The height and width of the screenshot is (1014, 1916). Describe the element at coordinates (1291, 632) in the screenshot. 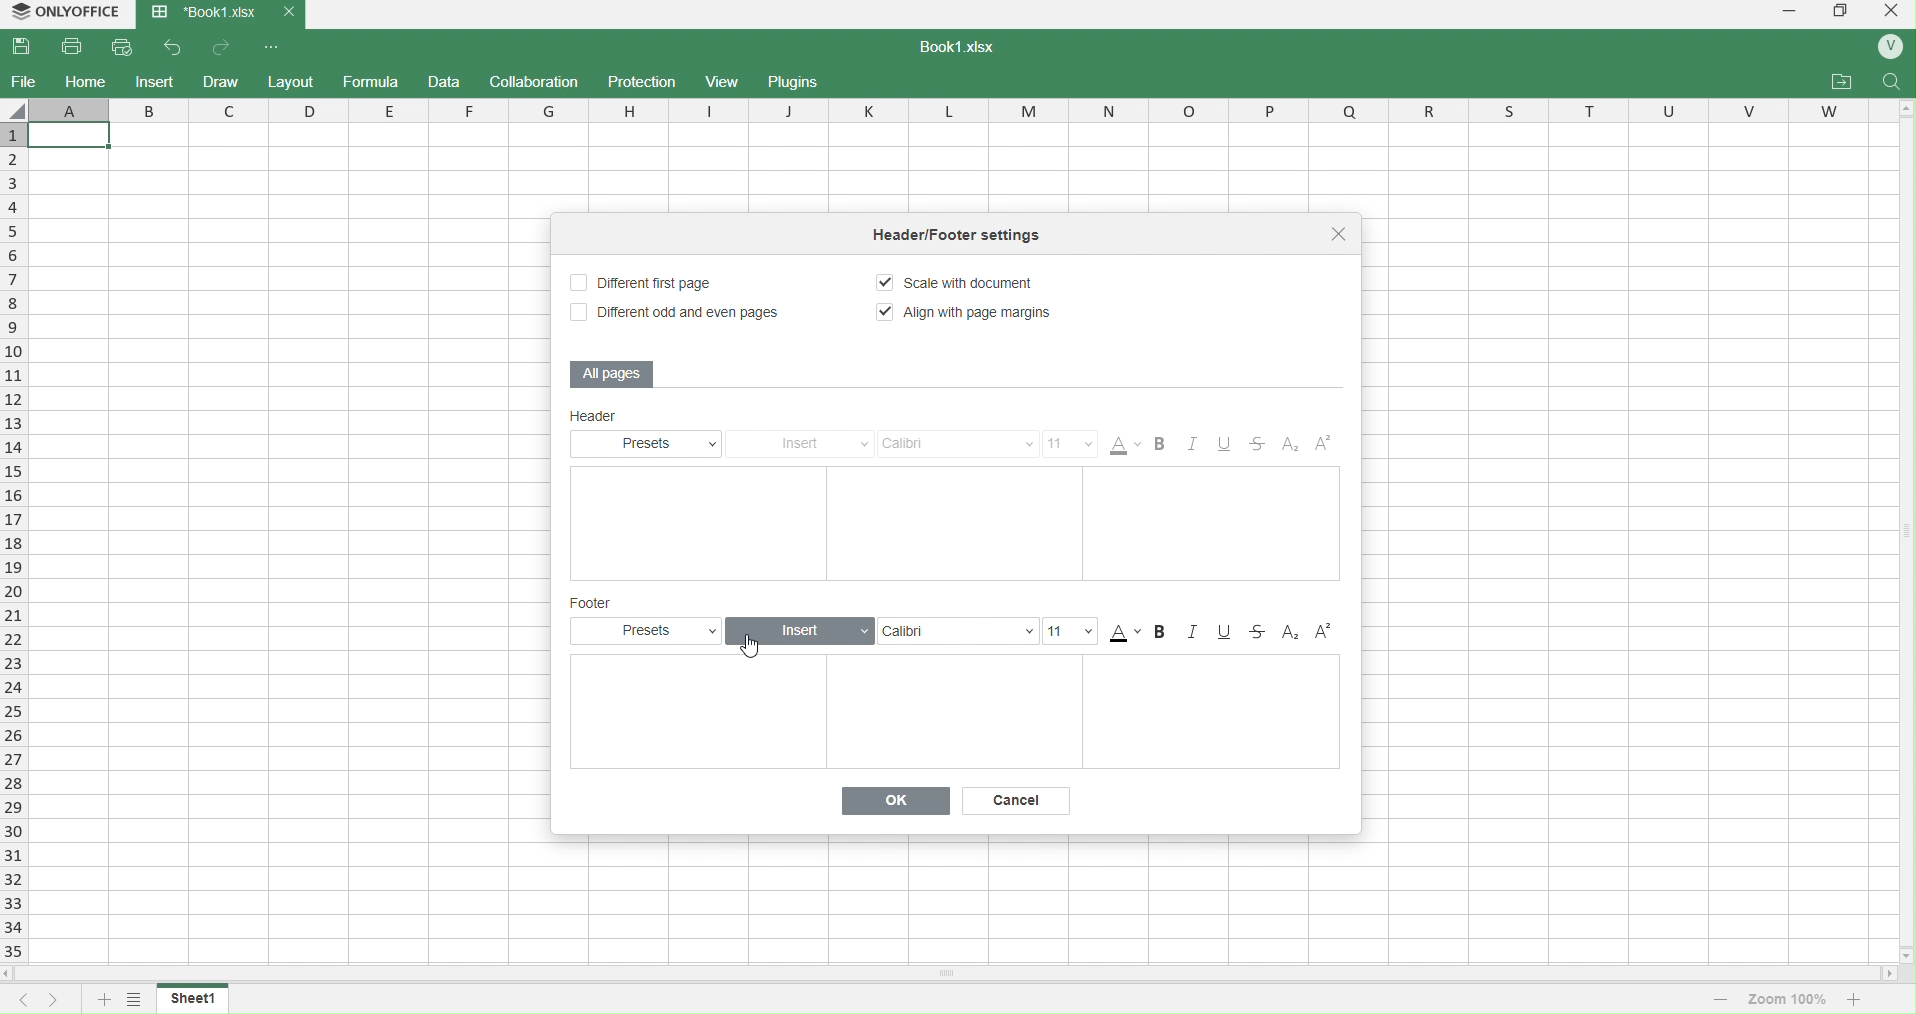

I see `SubScript` at that location.